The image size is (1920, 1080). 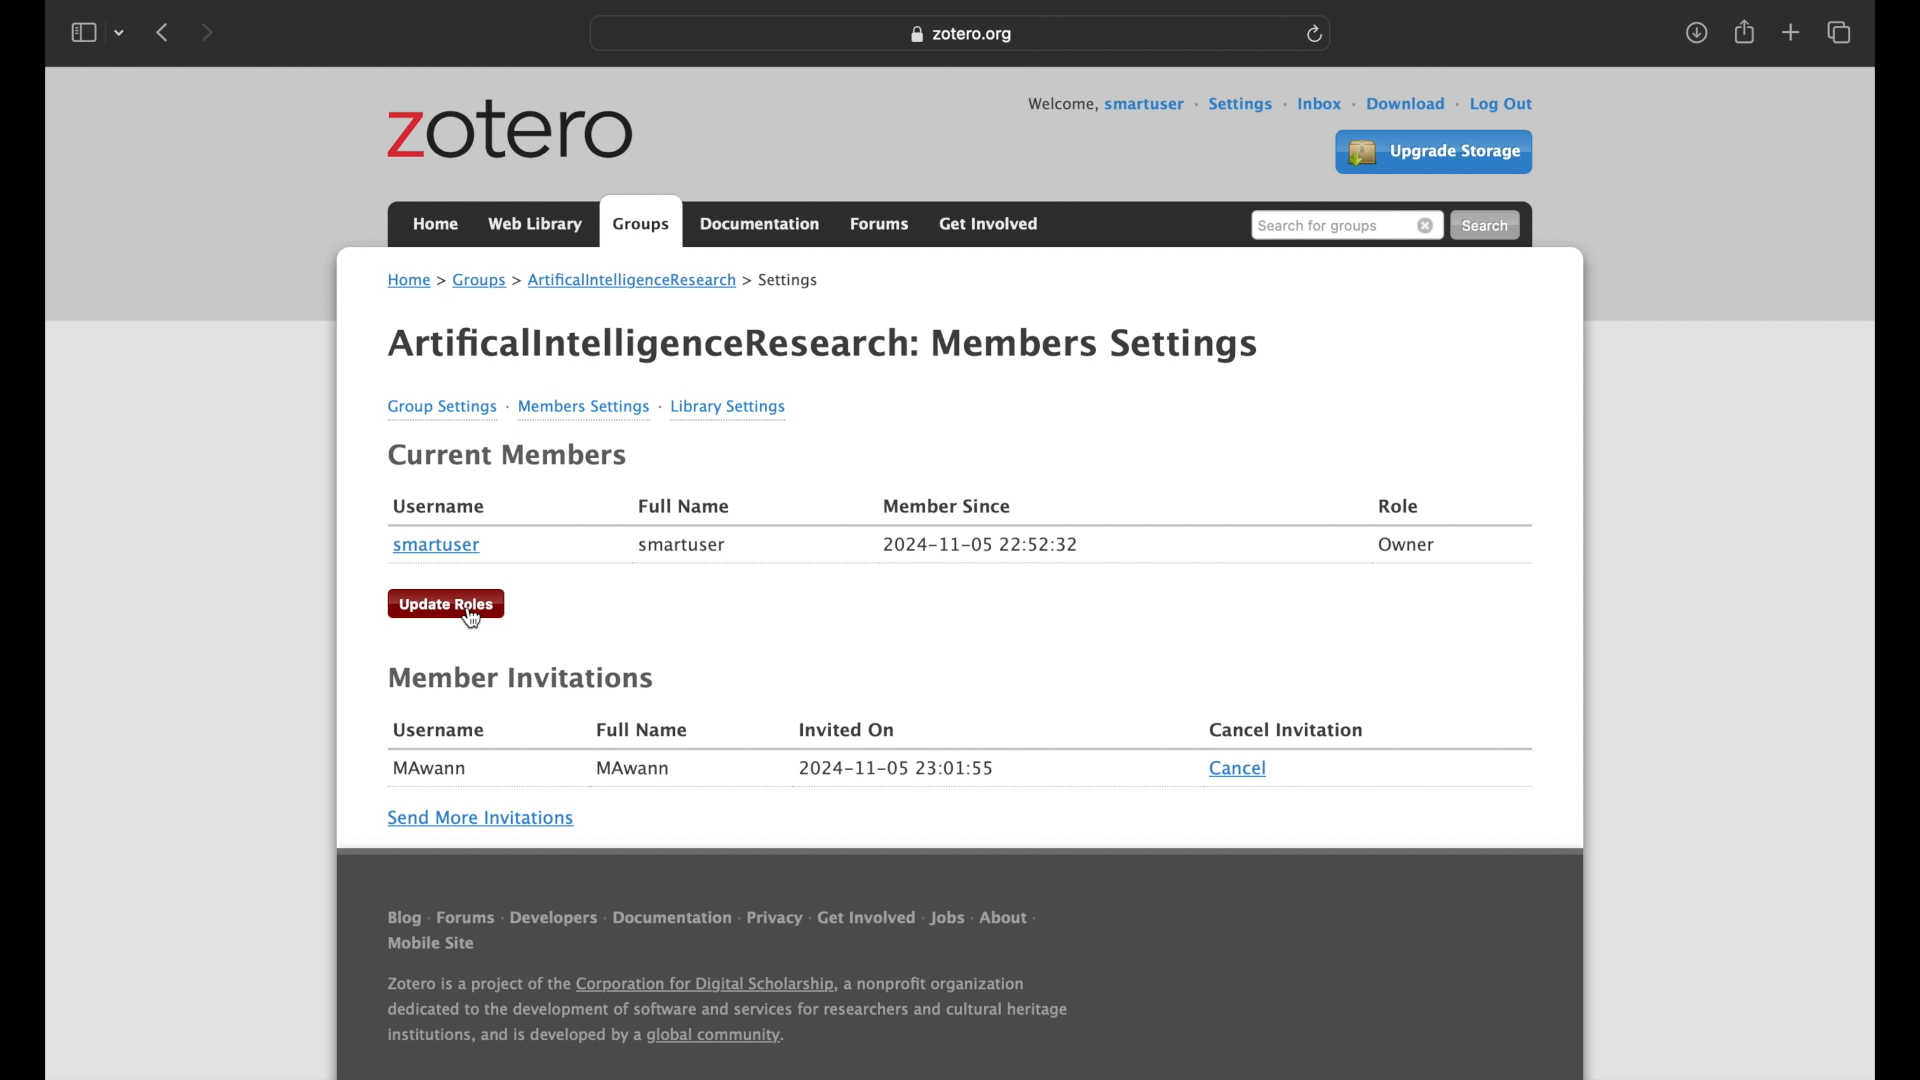 I want to click on settings, so click(x=1248, y=105).